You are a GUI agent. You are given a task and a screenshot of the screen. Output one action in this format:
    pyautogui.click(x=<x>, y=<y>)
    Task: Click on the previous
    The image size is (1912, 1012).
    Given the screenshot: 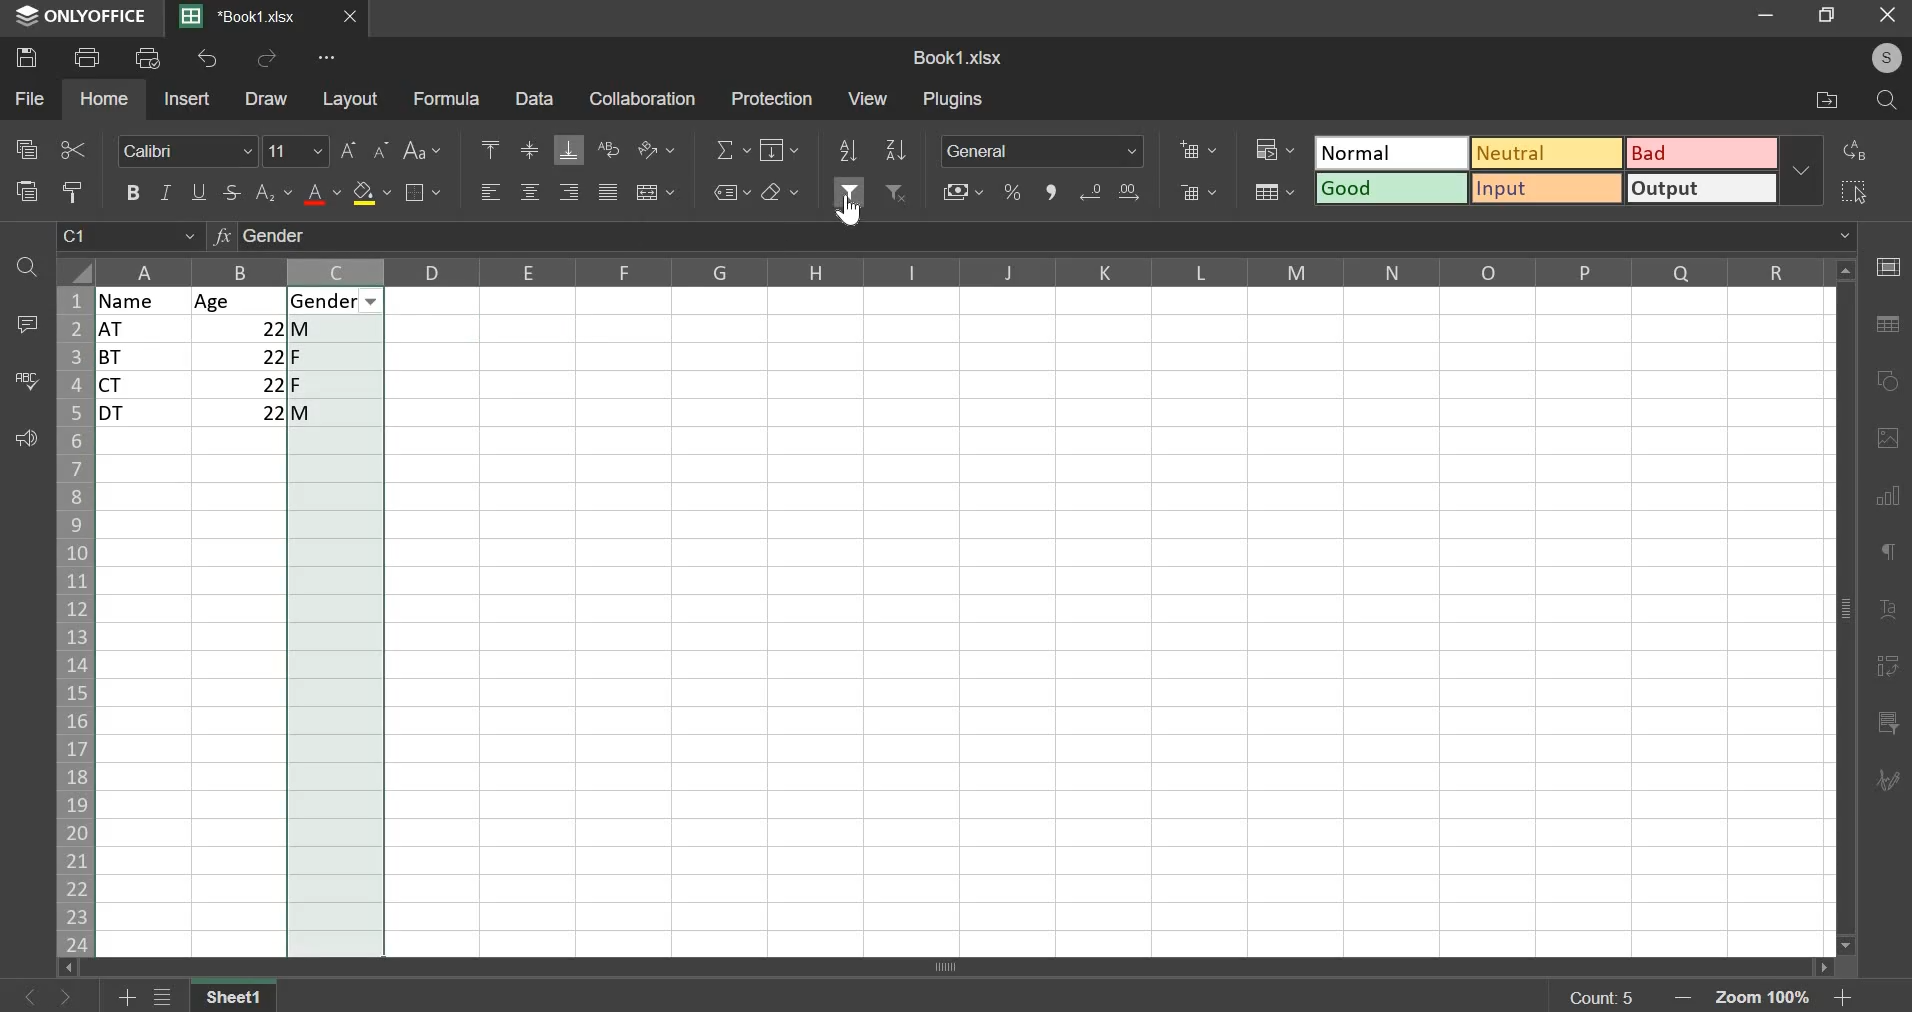 What is the action you would take?
    pyautogui.click(x=73, y=996)
    